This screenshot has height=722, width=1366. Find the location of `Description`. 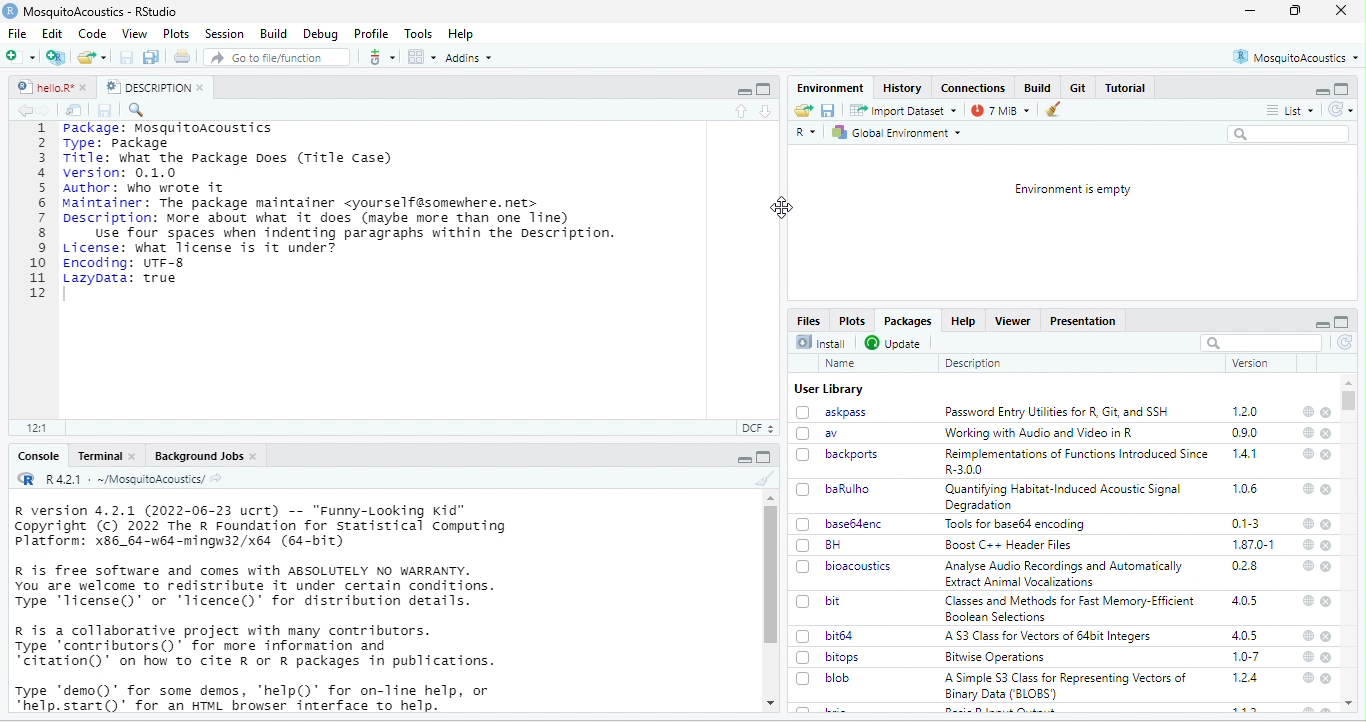

Description is located at coordinates (973, 363).